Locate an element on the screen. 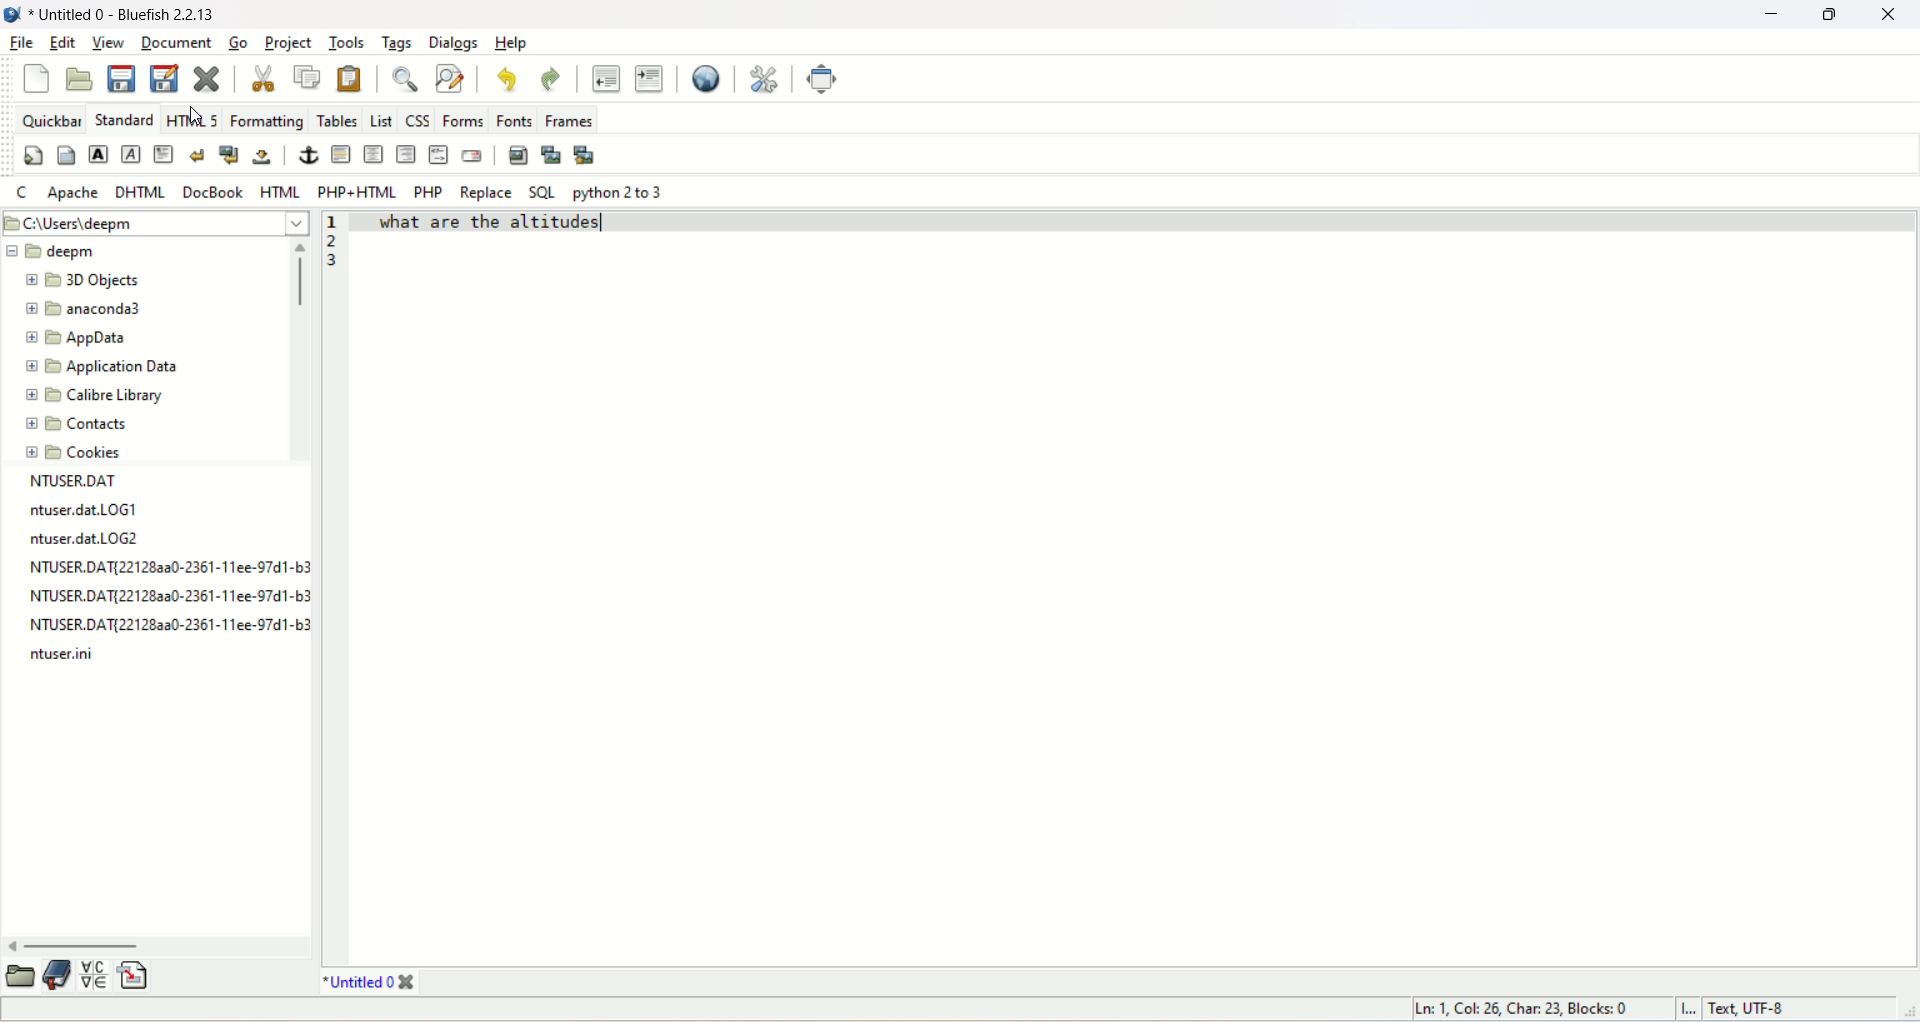 This screenshot has height=1022, width=1920. edit preferences is located at coordinates (760, 75).